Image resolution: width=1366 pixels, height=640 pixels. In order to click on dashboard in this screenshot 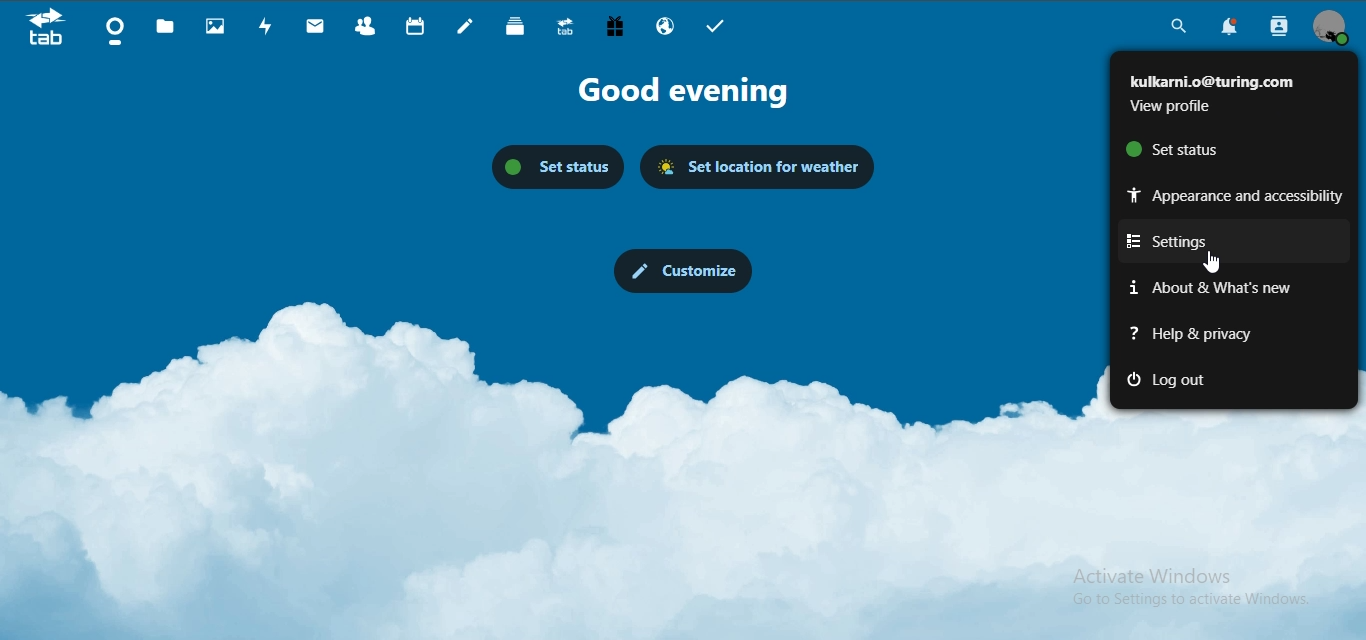, I will do `click(118, 29)`.